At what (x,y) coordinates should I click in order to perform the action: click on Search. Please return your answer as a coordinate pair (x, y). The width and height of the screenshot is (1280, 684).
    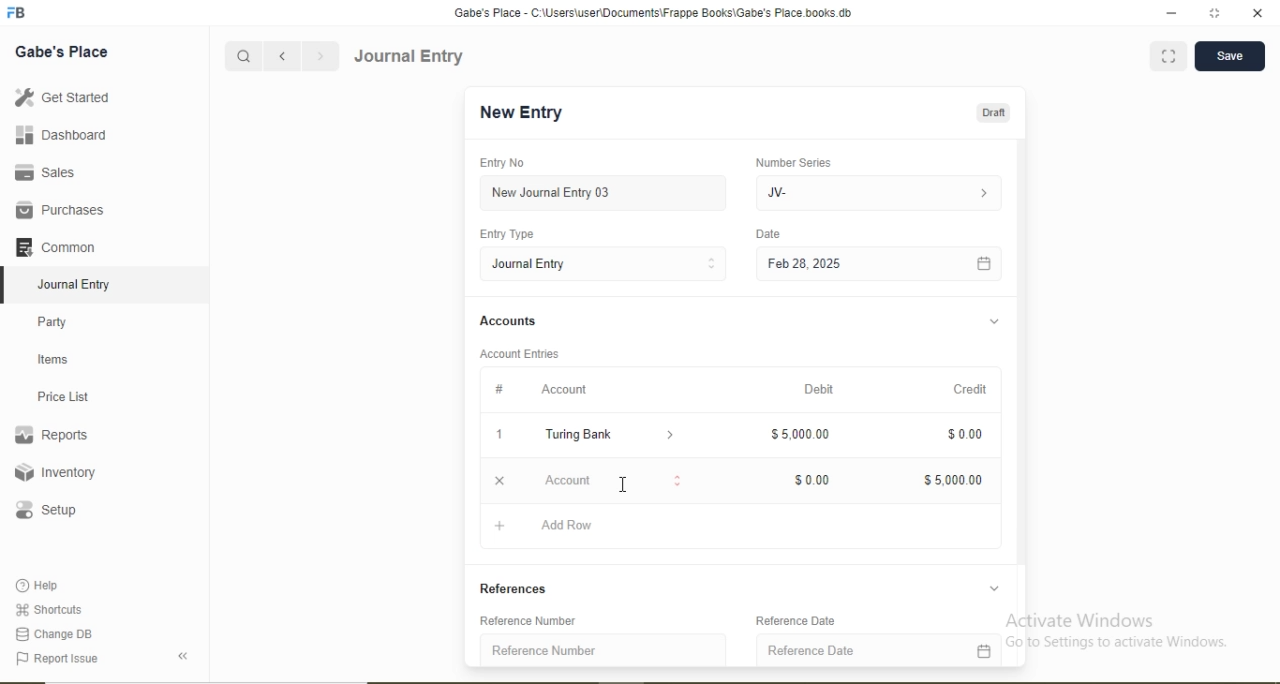
    Looking at the image, I should click on (242, 57).